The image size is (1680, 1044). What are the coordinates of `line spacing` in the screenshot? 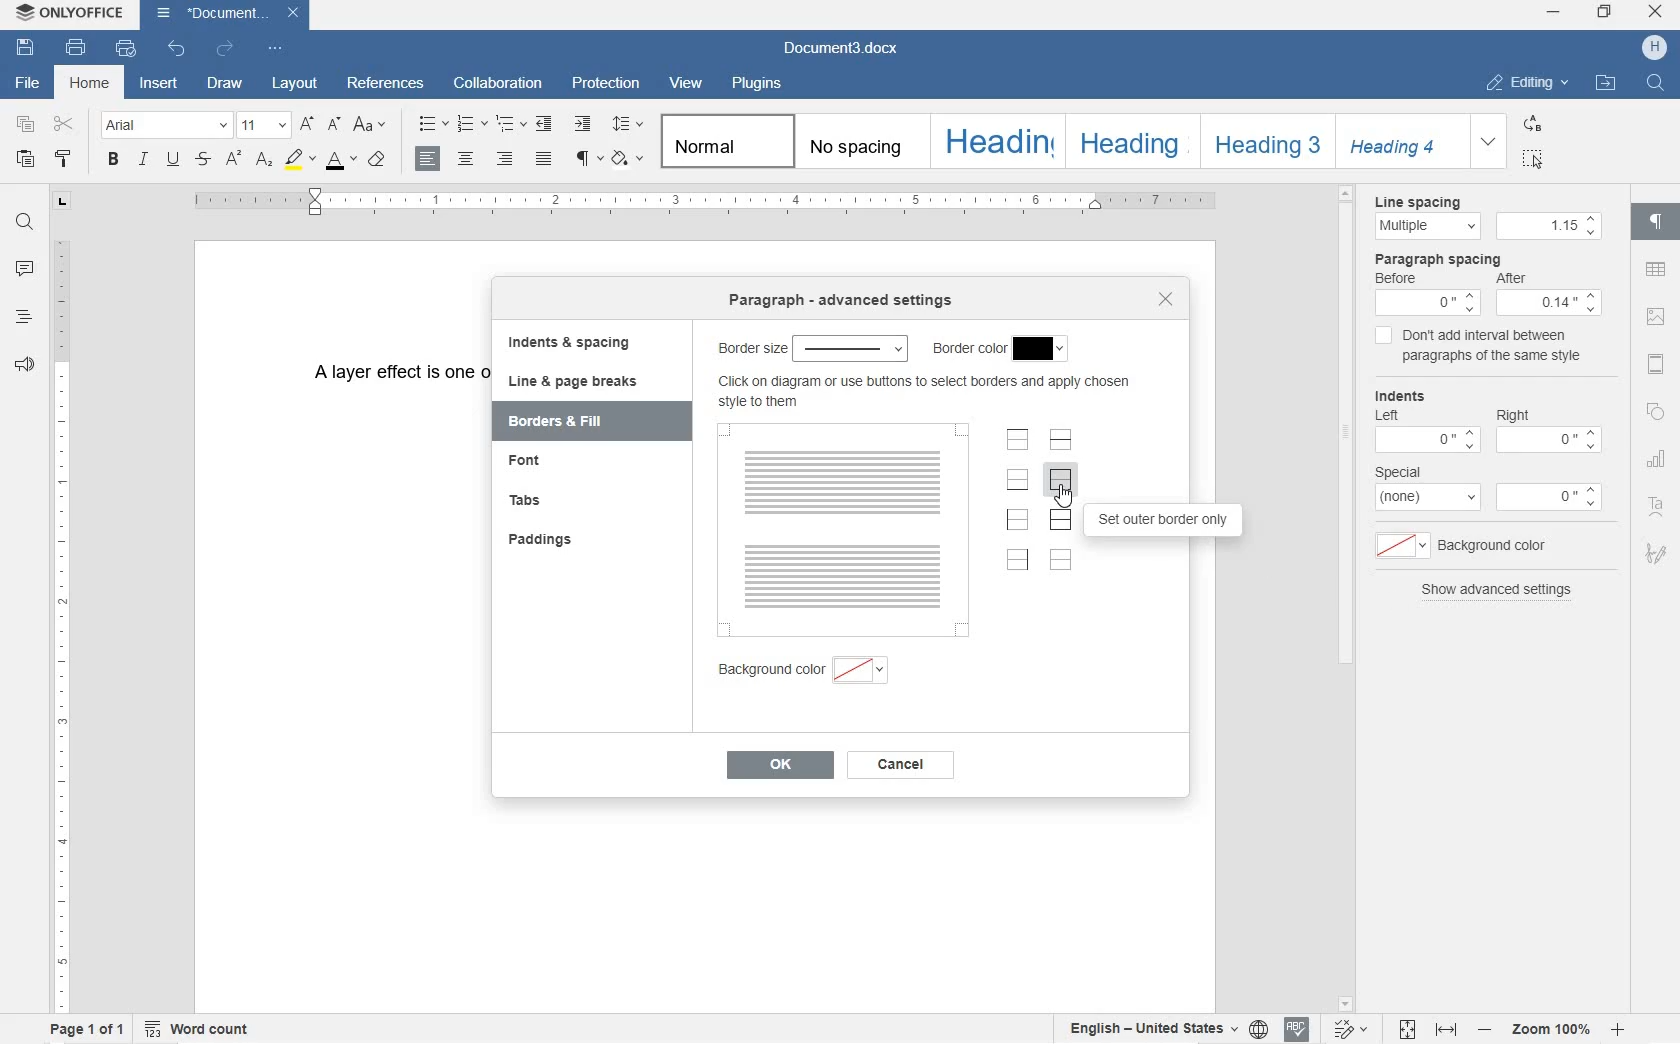 It's located at (1423, 217).